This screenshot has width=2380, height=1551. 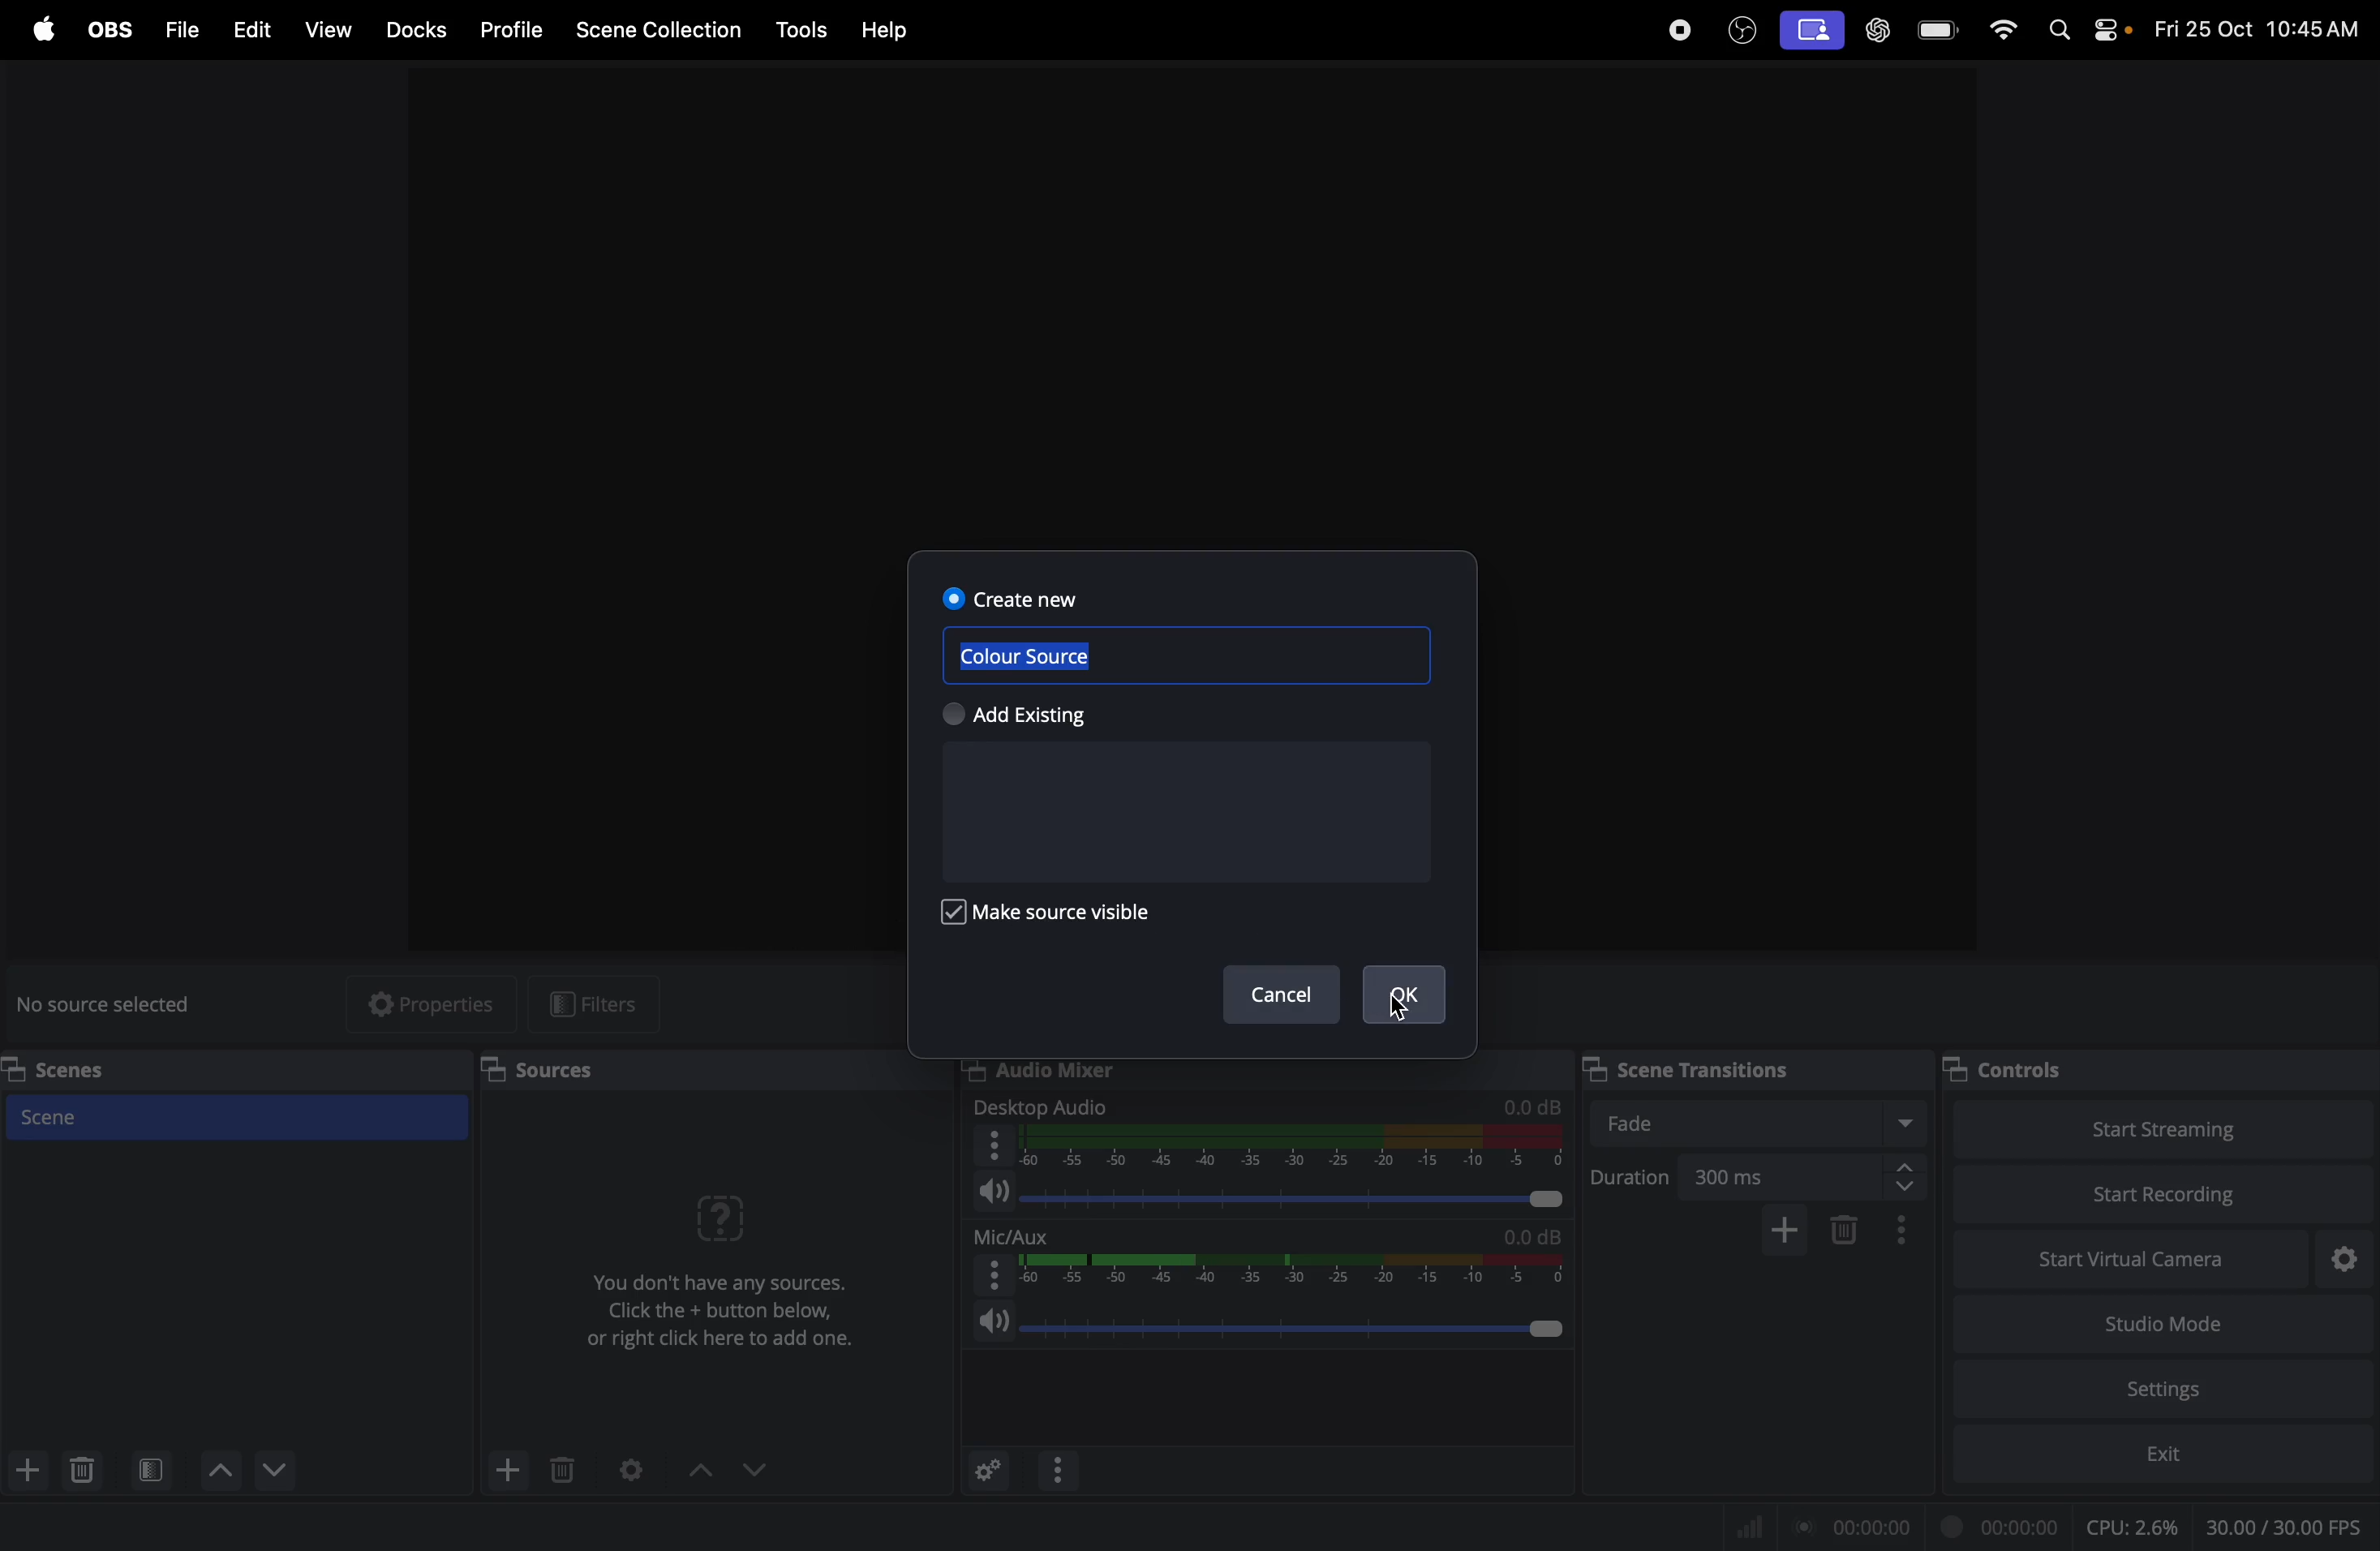 I want to click on delete, so click(x=90, y=1470).